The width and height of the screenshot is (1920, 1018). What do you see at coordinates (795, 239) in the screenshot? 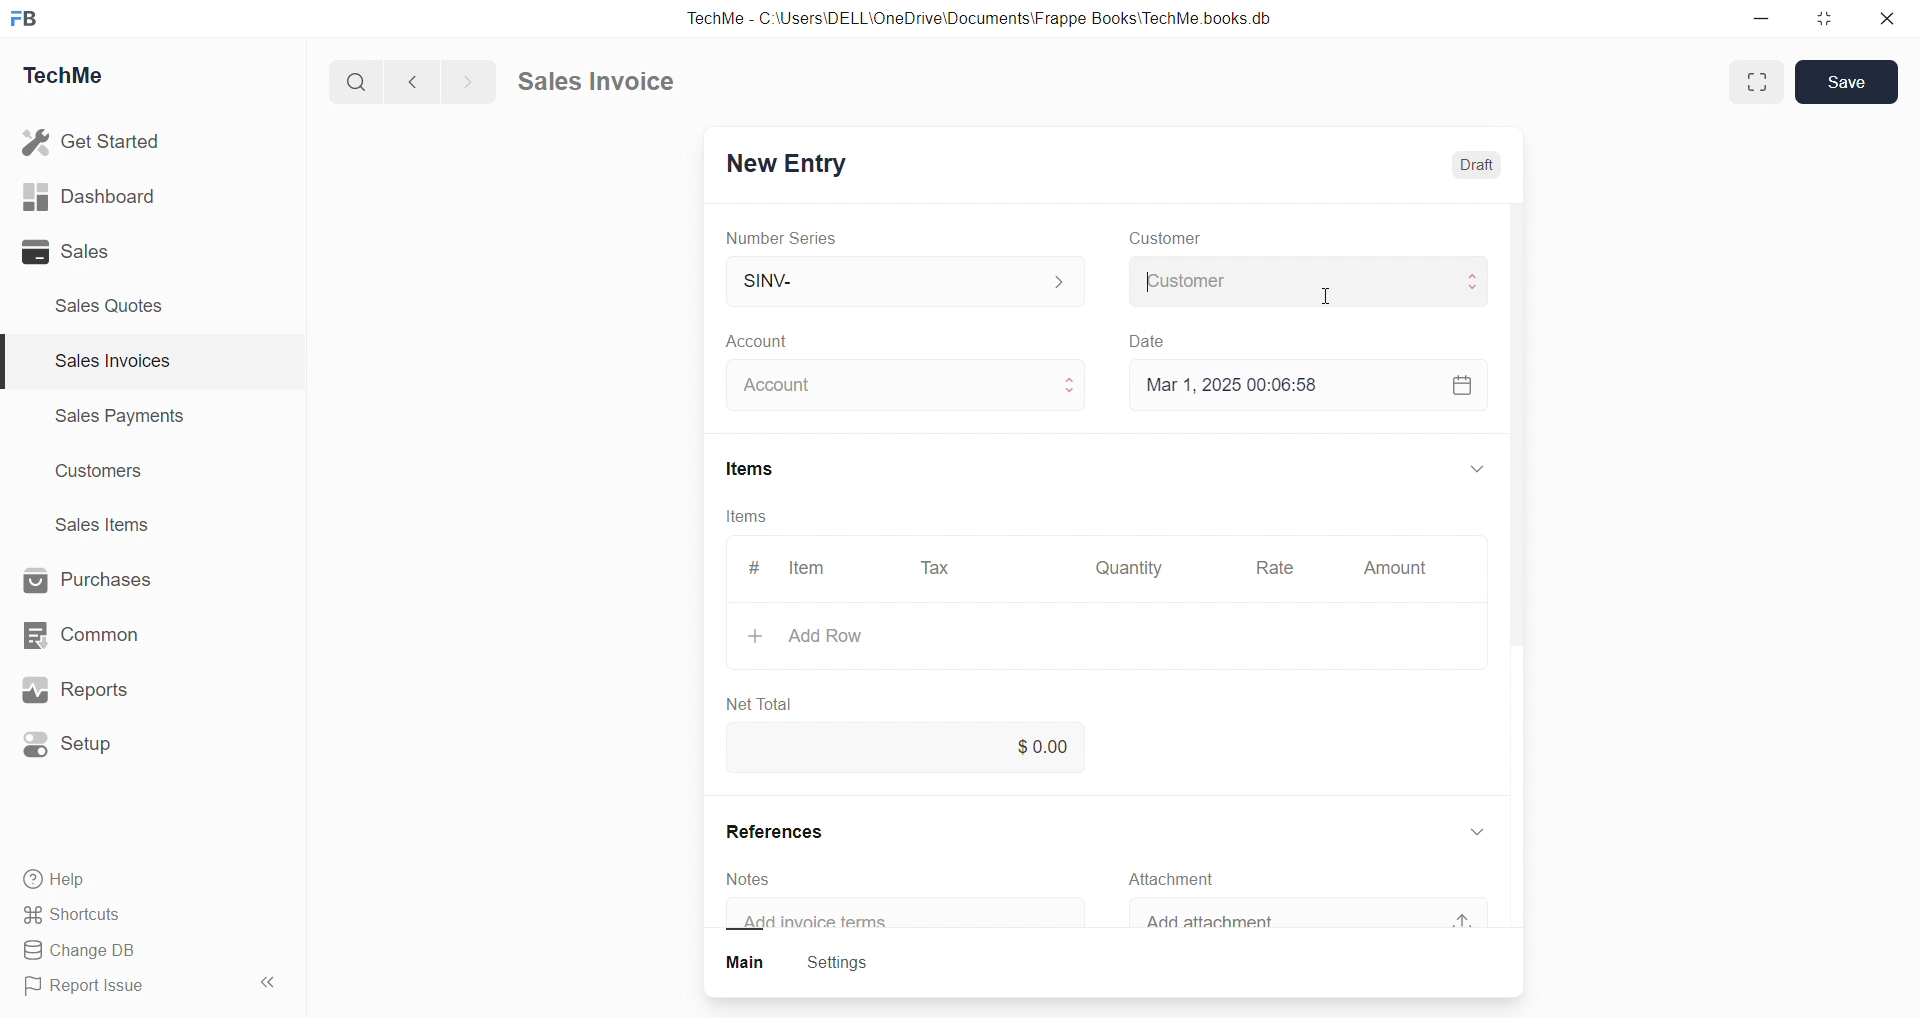
I see `Number Series` at bounding box center [795, 239].